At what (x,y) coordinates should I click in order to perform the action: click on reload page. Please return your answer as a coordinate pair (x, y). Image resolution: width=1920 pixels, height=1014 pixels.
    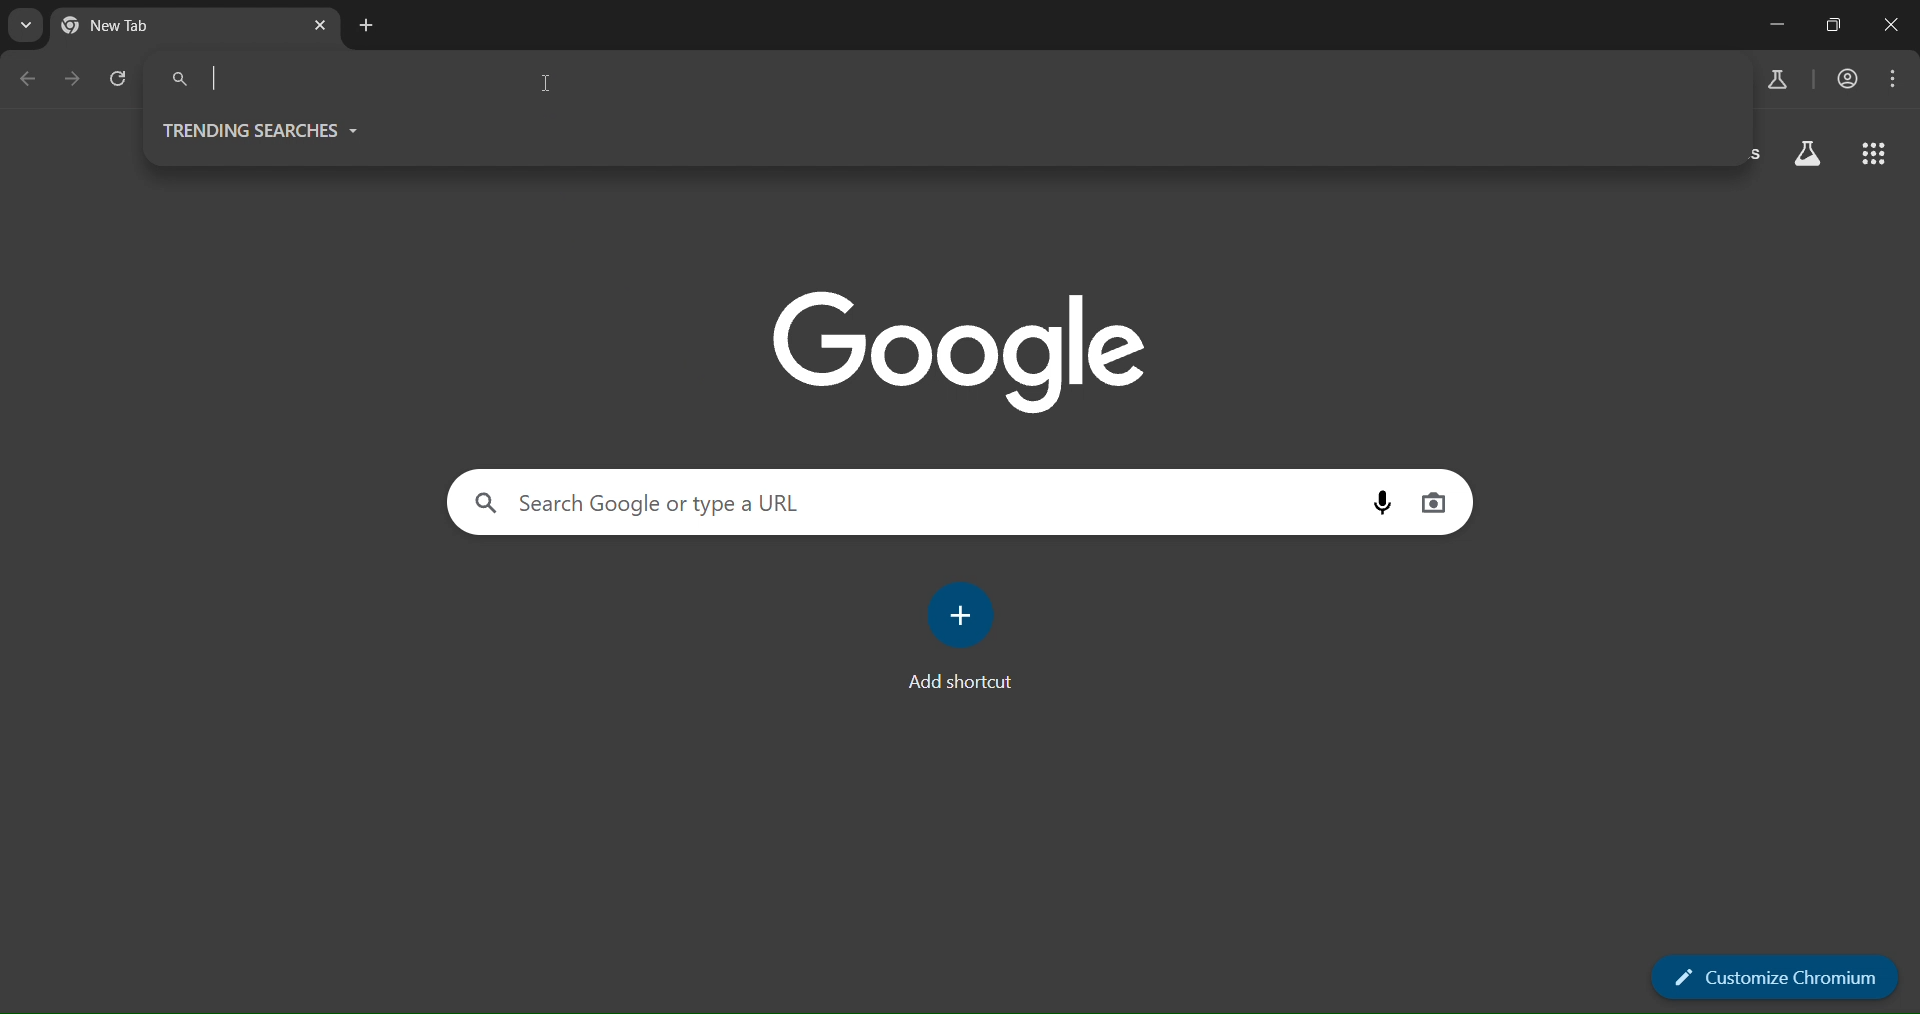
    Looking at the image, I should click on (120, 77).